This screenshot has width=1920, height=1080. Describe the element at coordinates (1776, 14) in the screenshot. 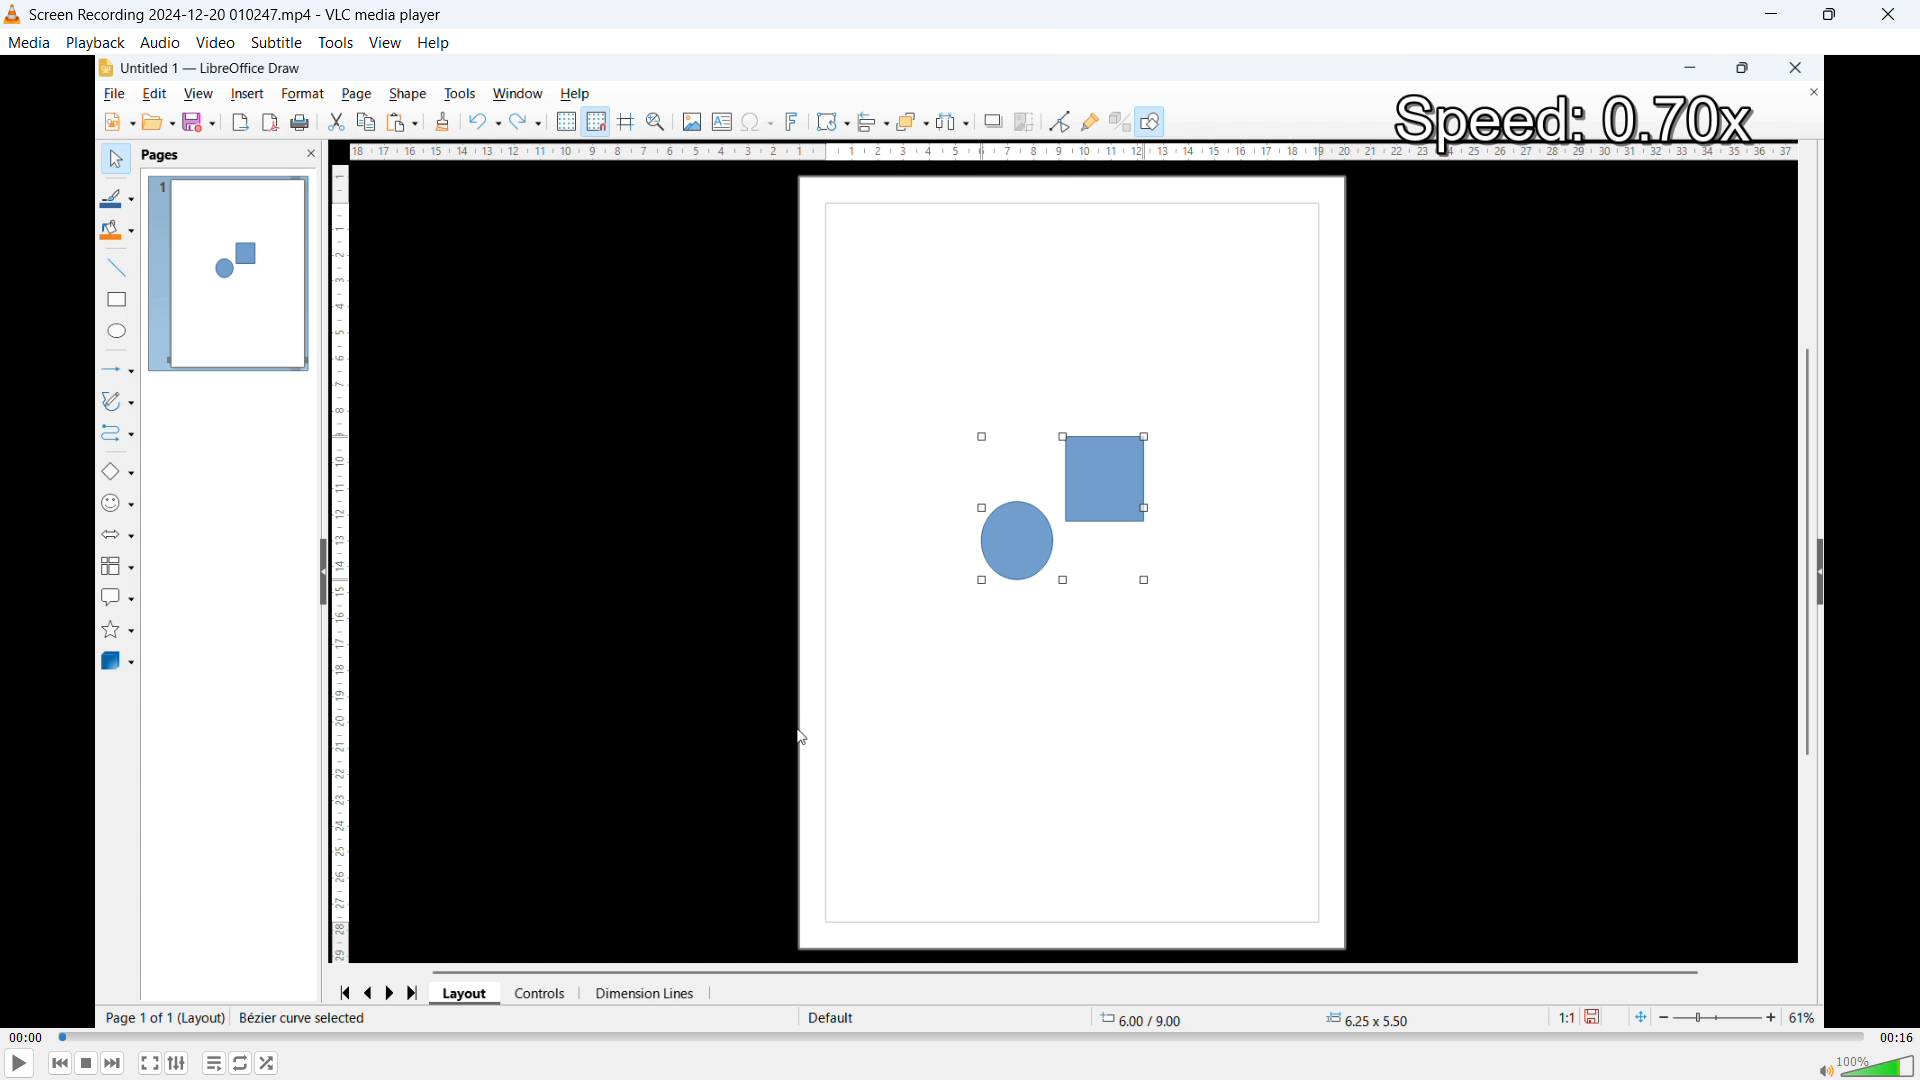

I see `minimise ` at that location.